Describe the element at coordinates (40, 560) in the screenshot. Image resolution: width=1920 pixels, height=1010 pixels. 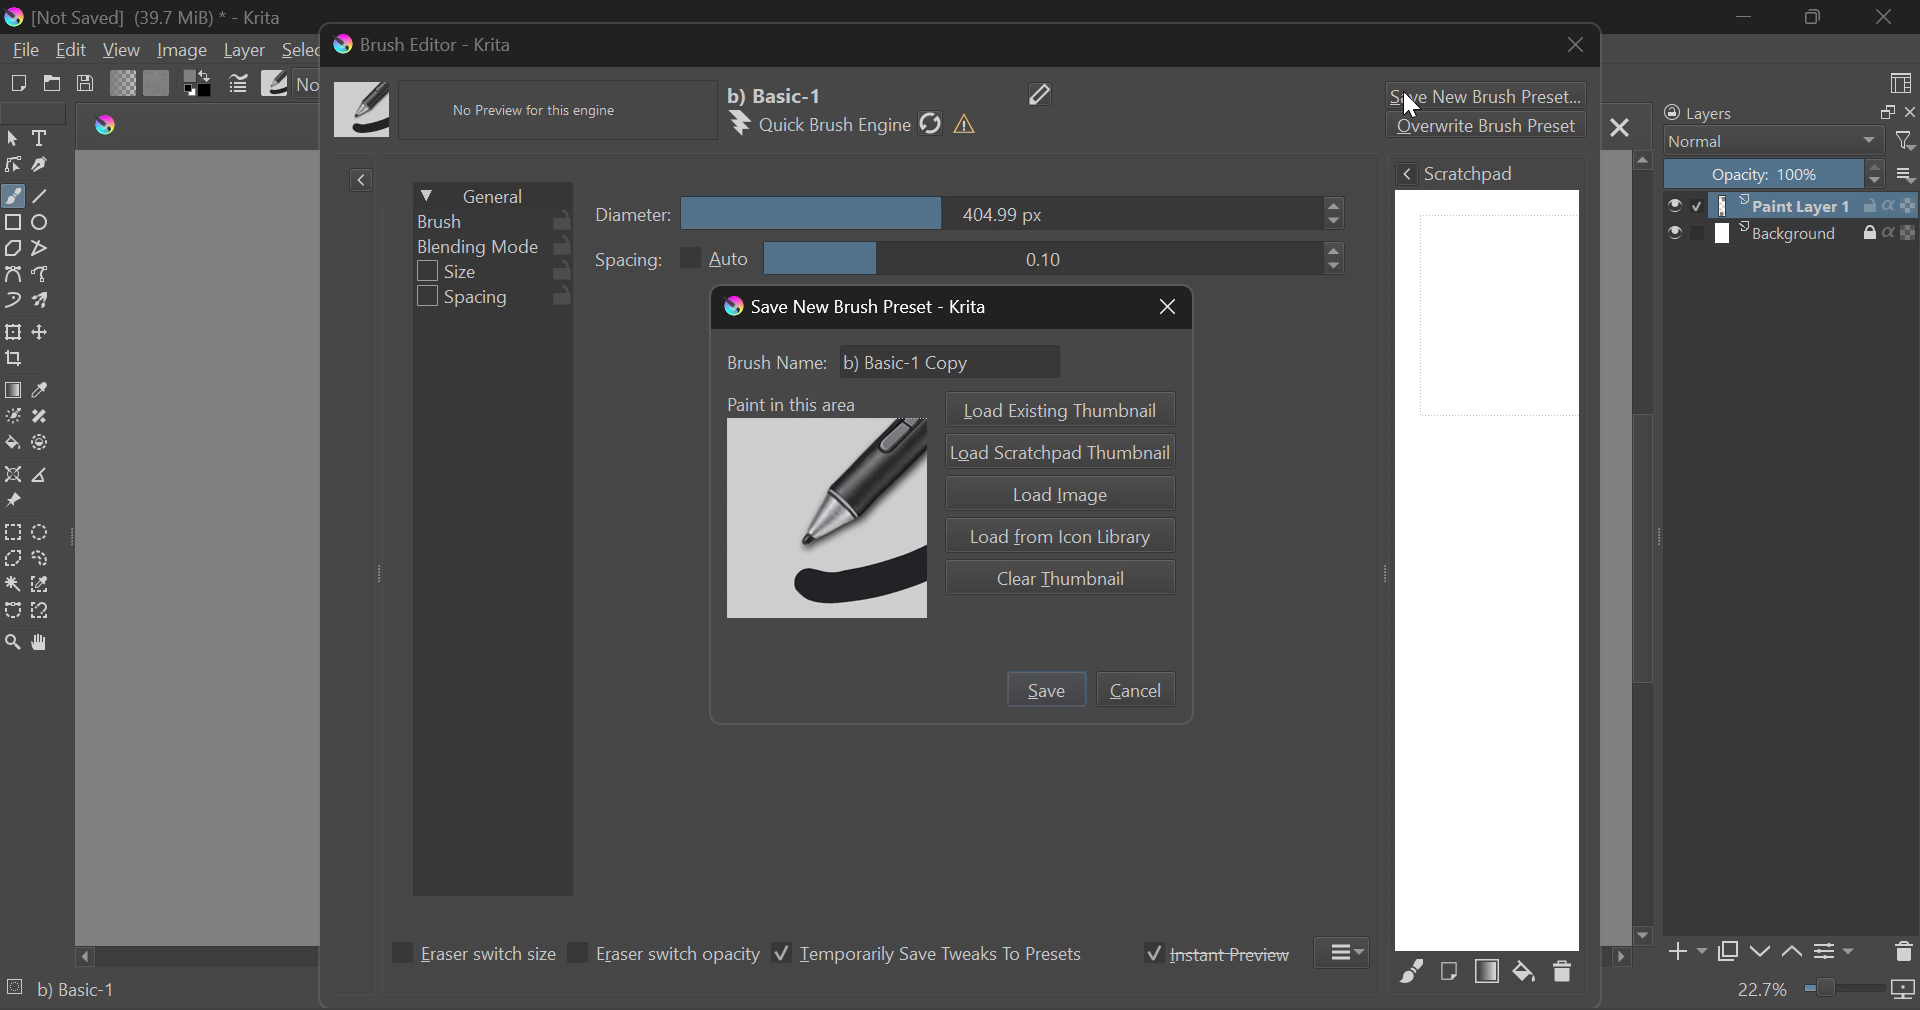
I see `Freehand Selection` at that location.